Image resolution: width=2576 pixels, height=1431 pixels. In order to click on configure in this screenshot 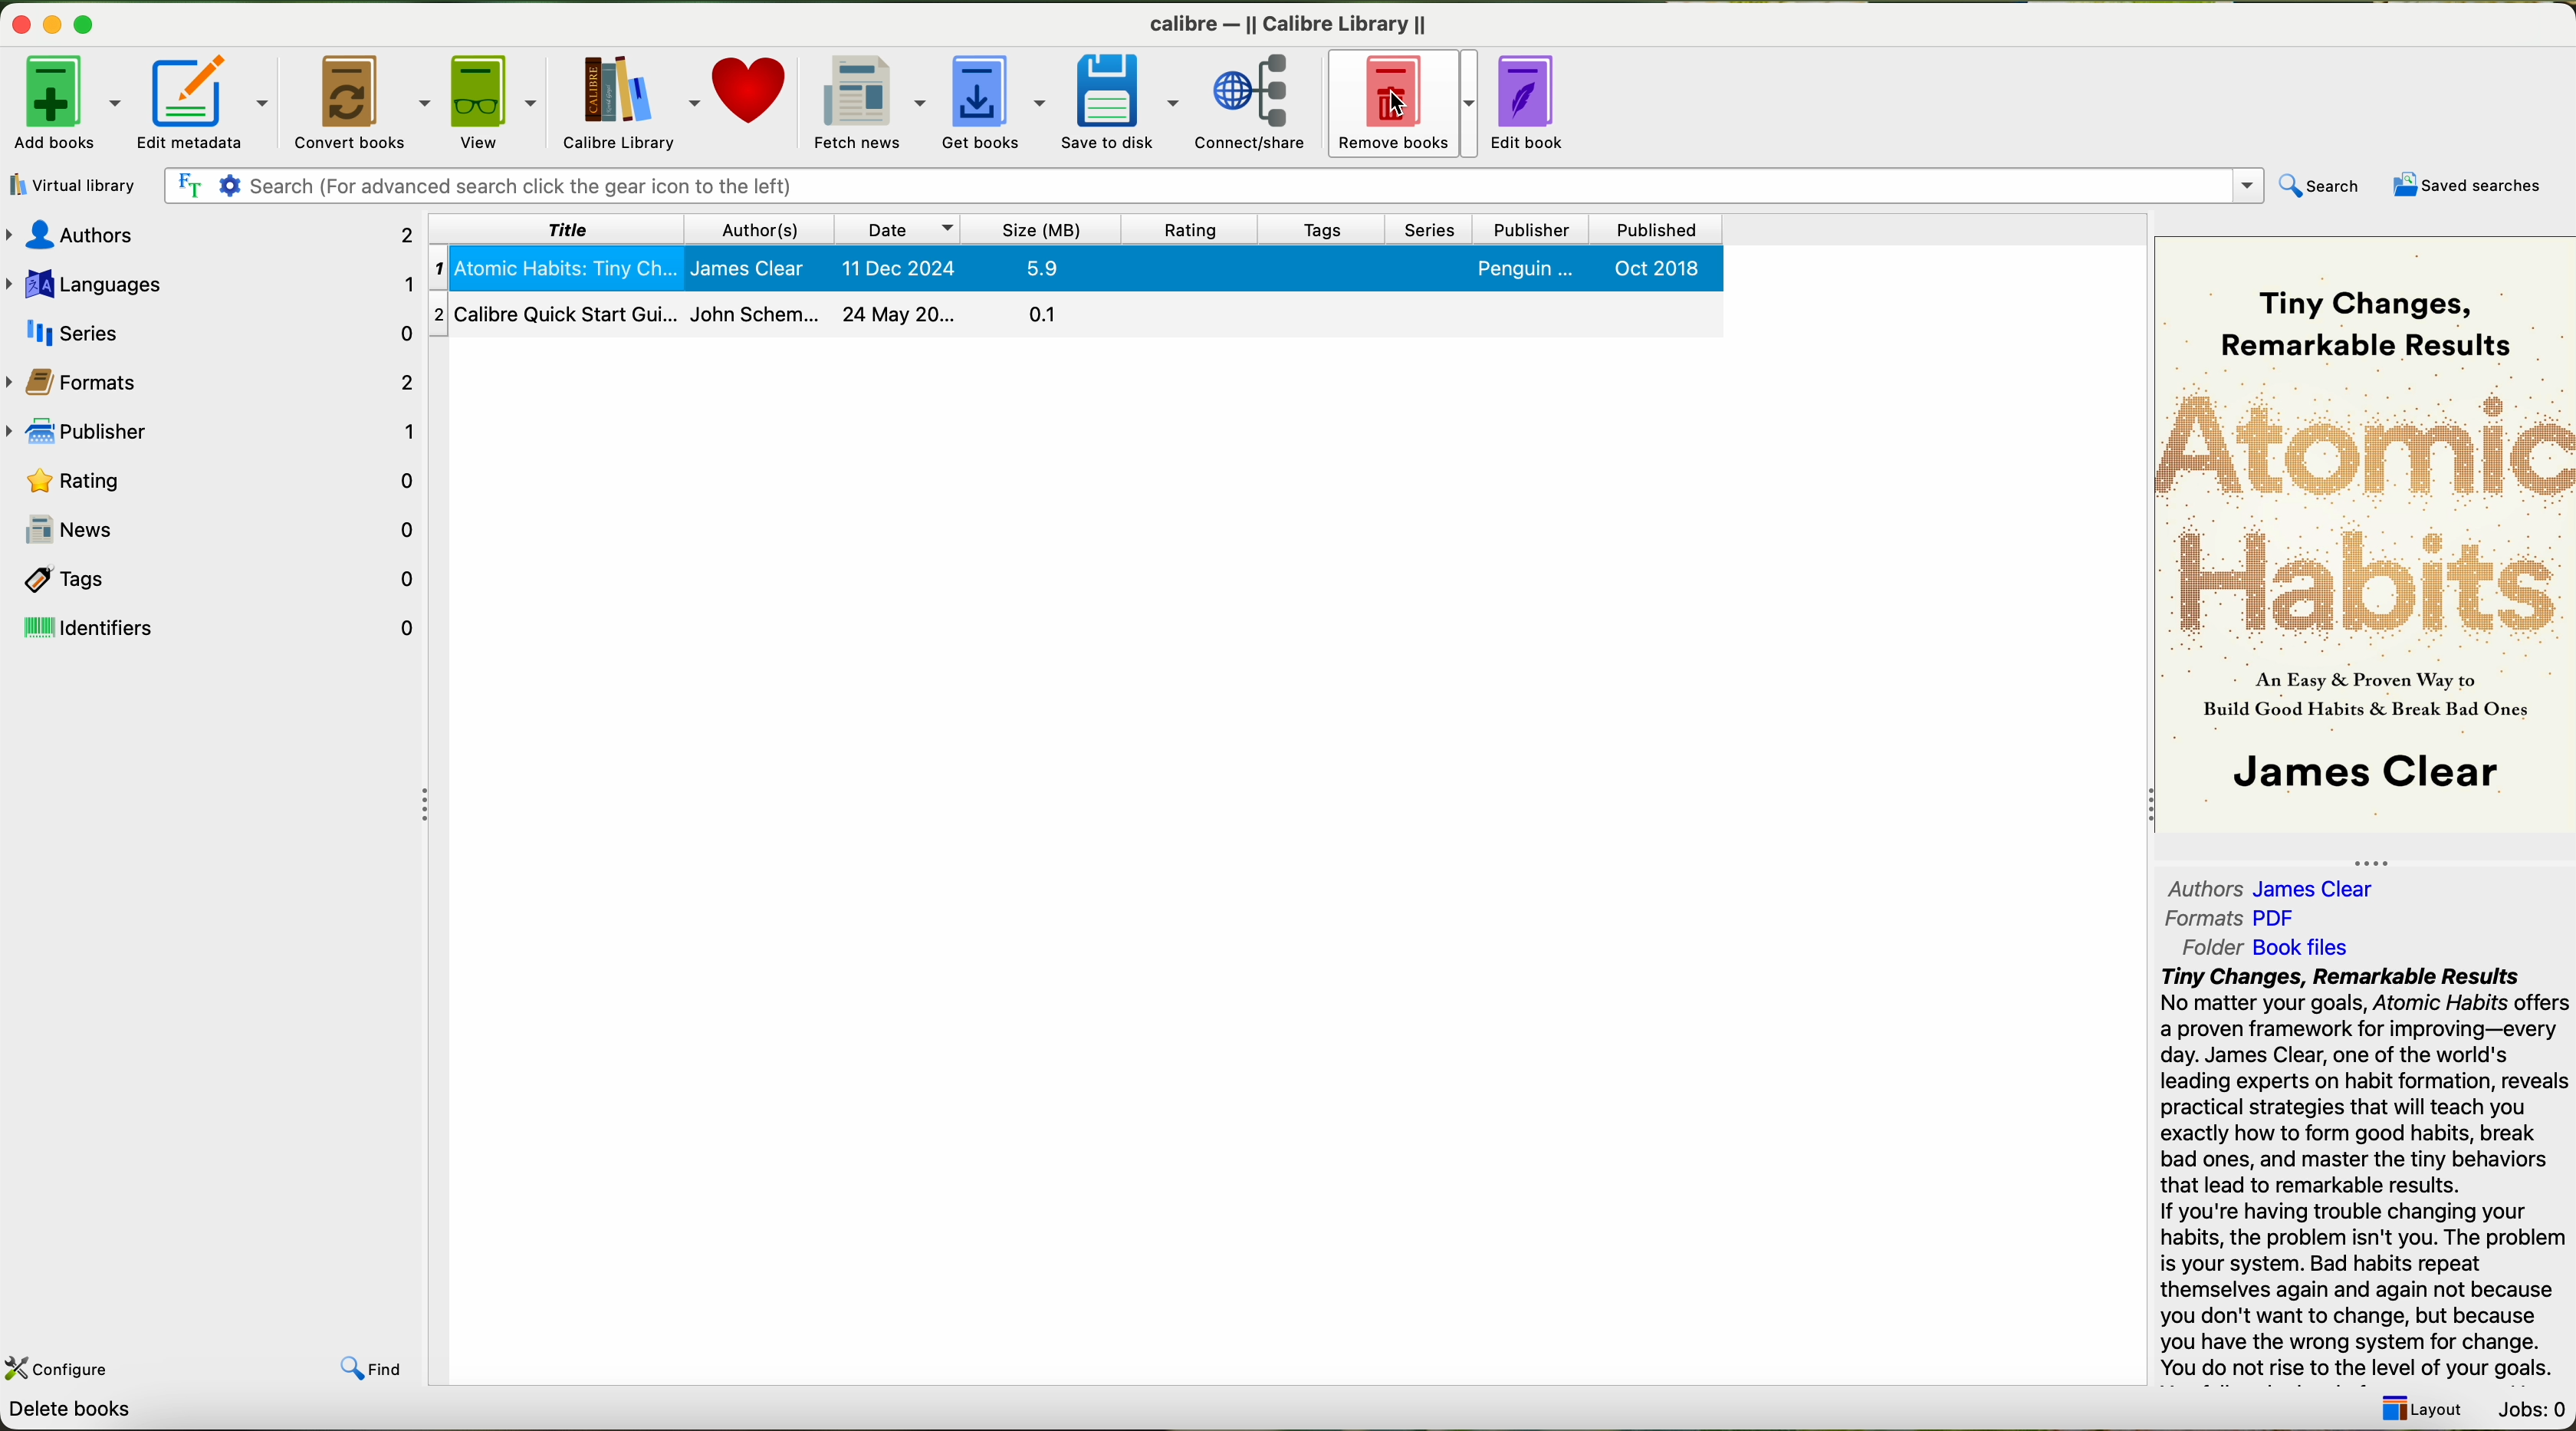, I will do `click(64, 1369)`.